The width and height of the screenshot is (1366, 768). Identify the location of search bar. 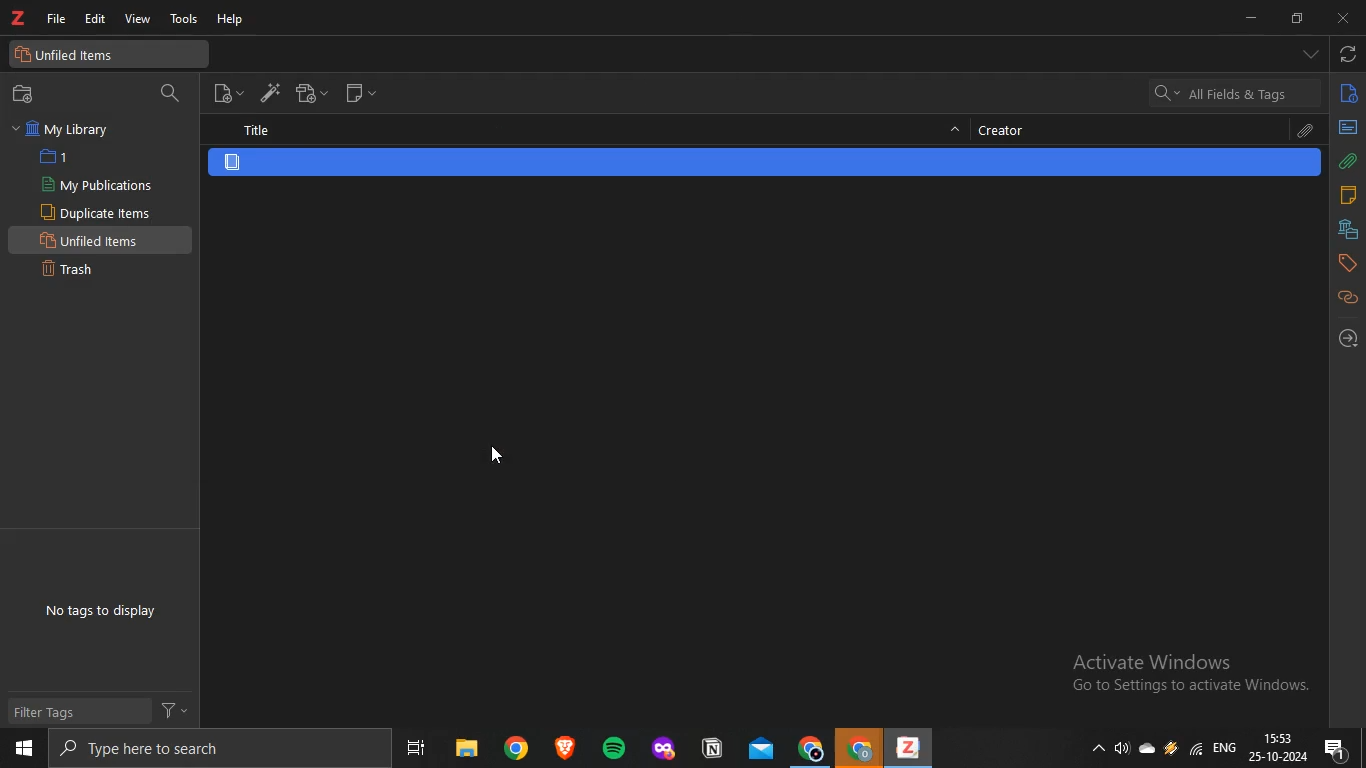
(1234, 92).